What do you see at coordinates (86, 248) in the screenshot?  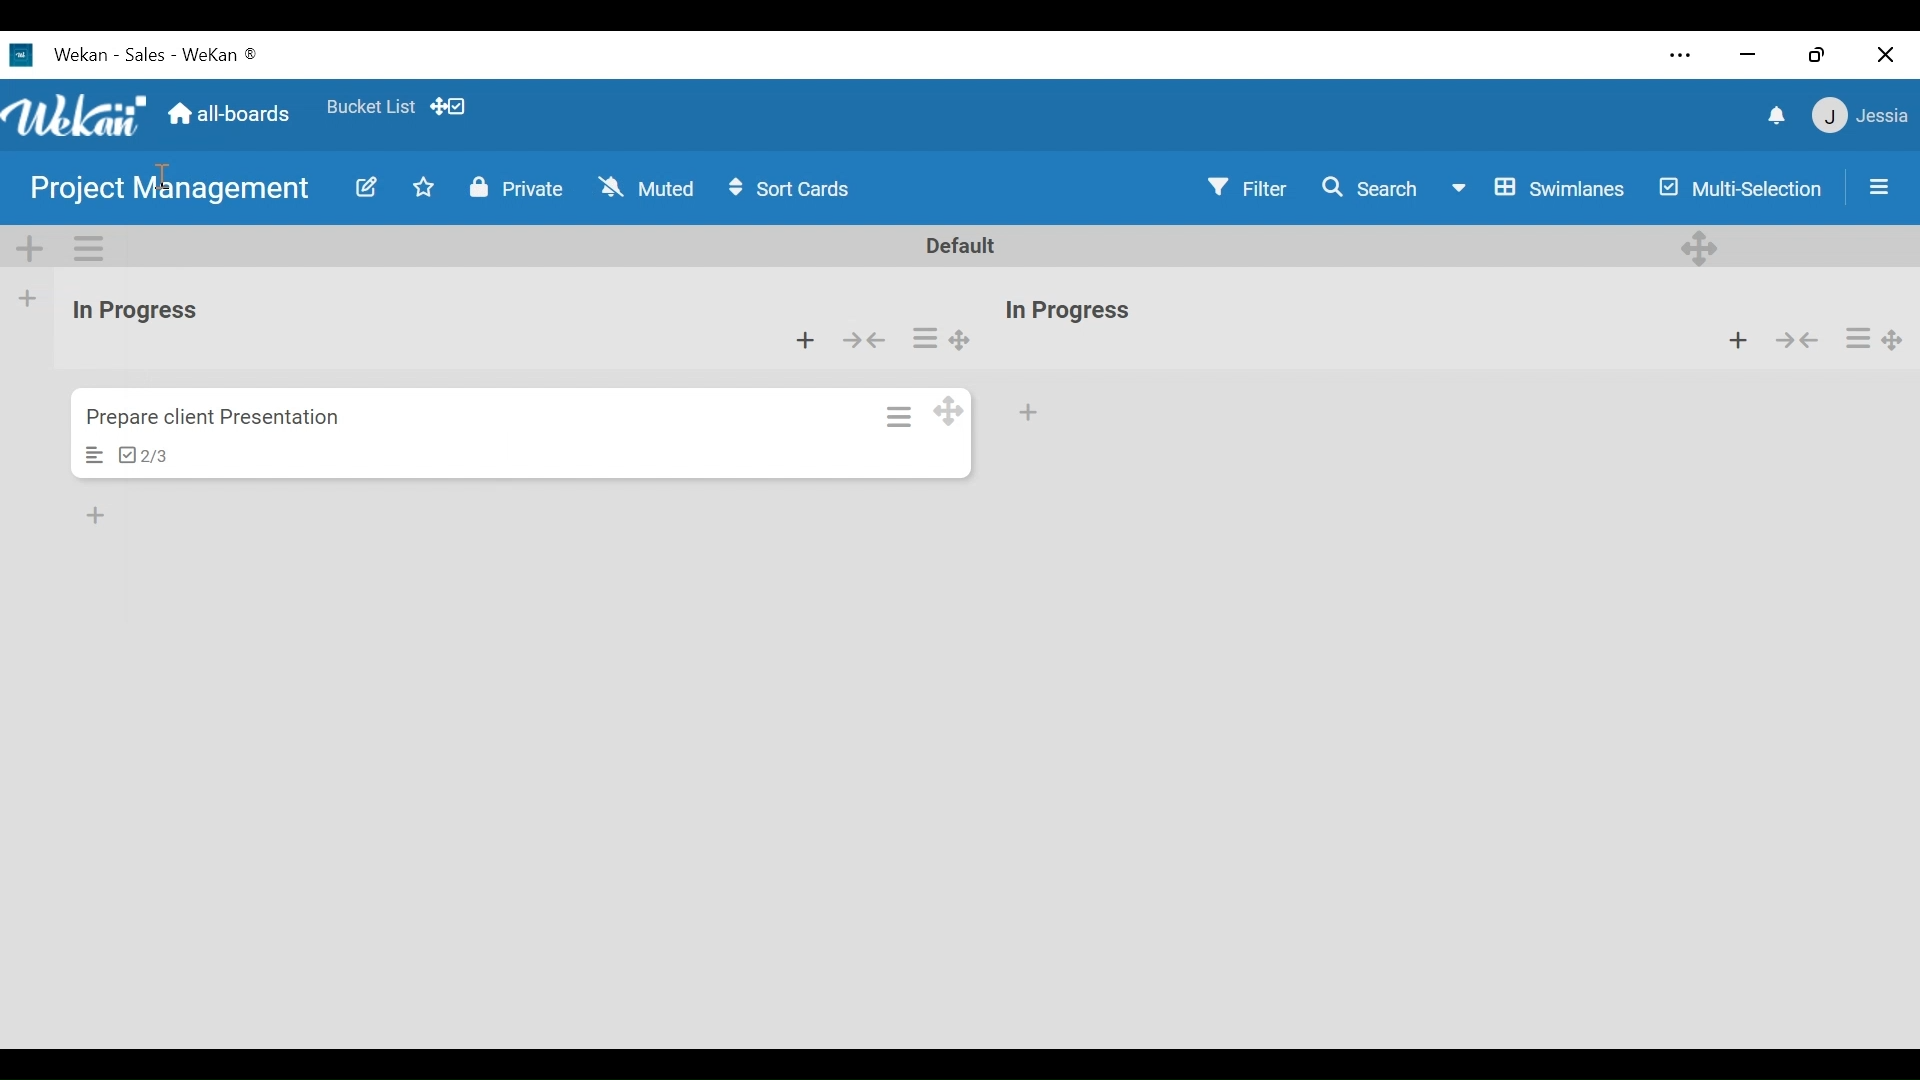 I see `Swimlane actions` at bounding box center [86, 248].